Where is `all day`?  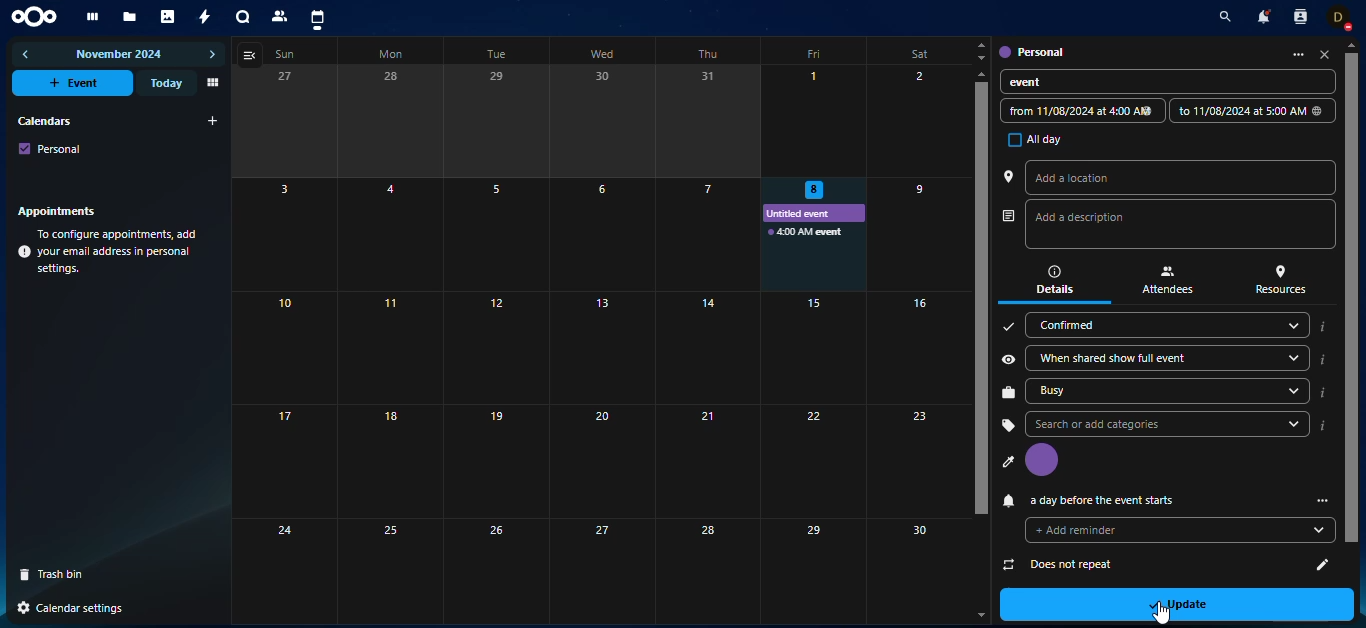
all day is located at coordinates (1029, 139).